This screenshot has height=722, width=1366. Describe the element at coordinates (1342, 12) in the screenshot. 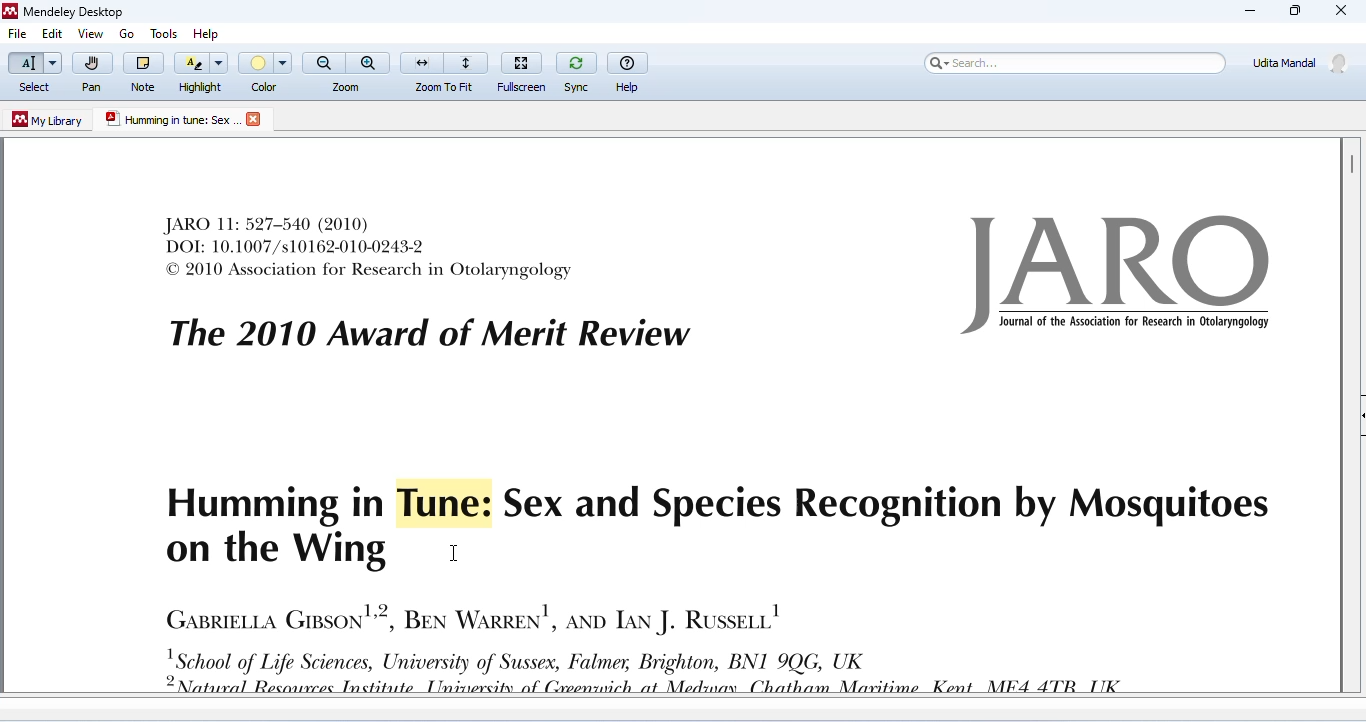

I see `close` at that location.